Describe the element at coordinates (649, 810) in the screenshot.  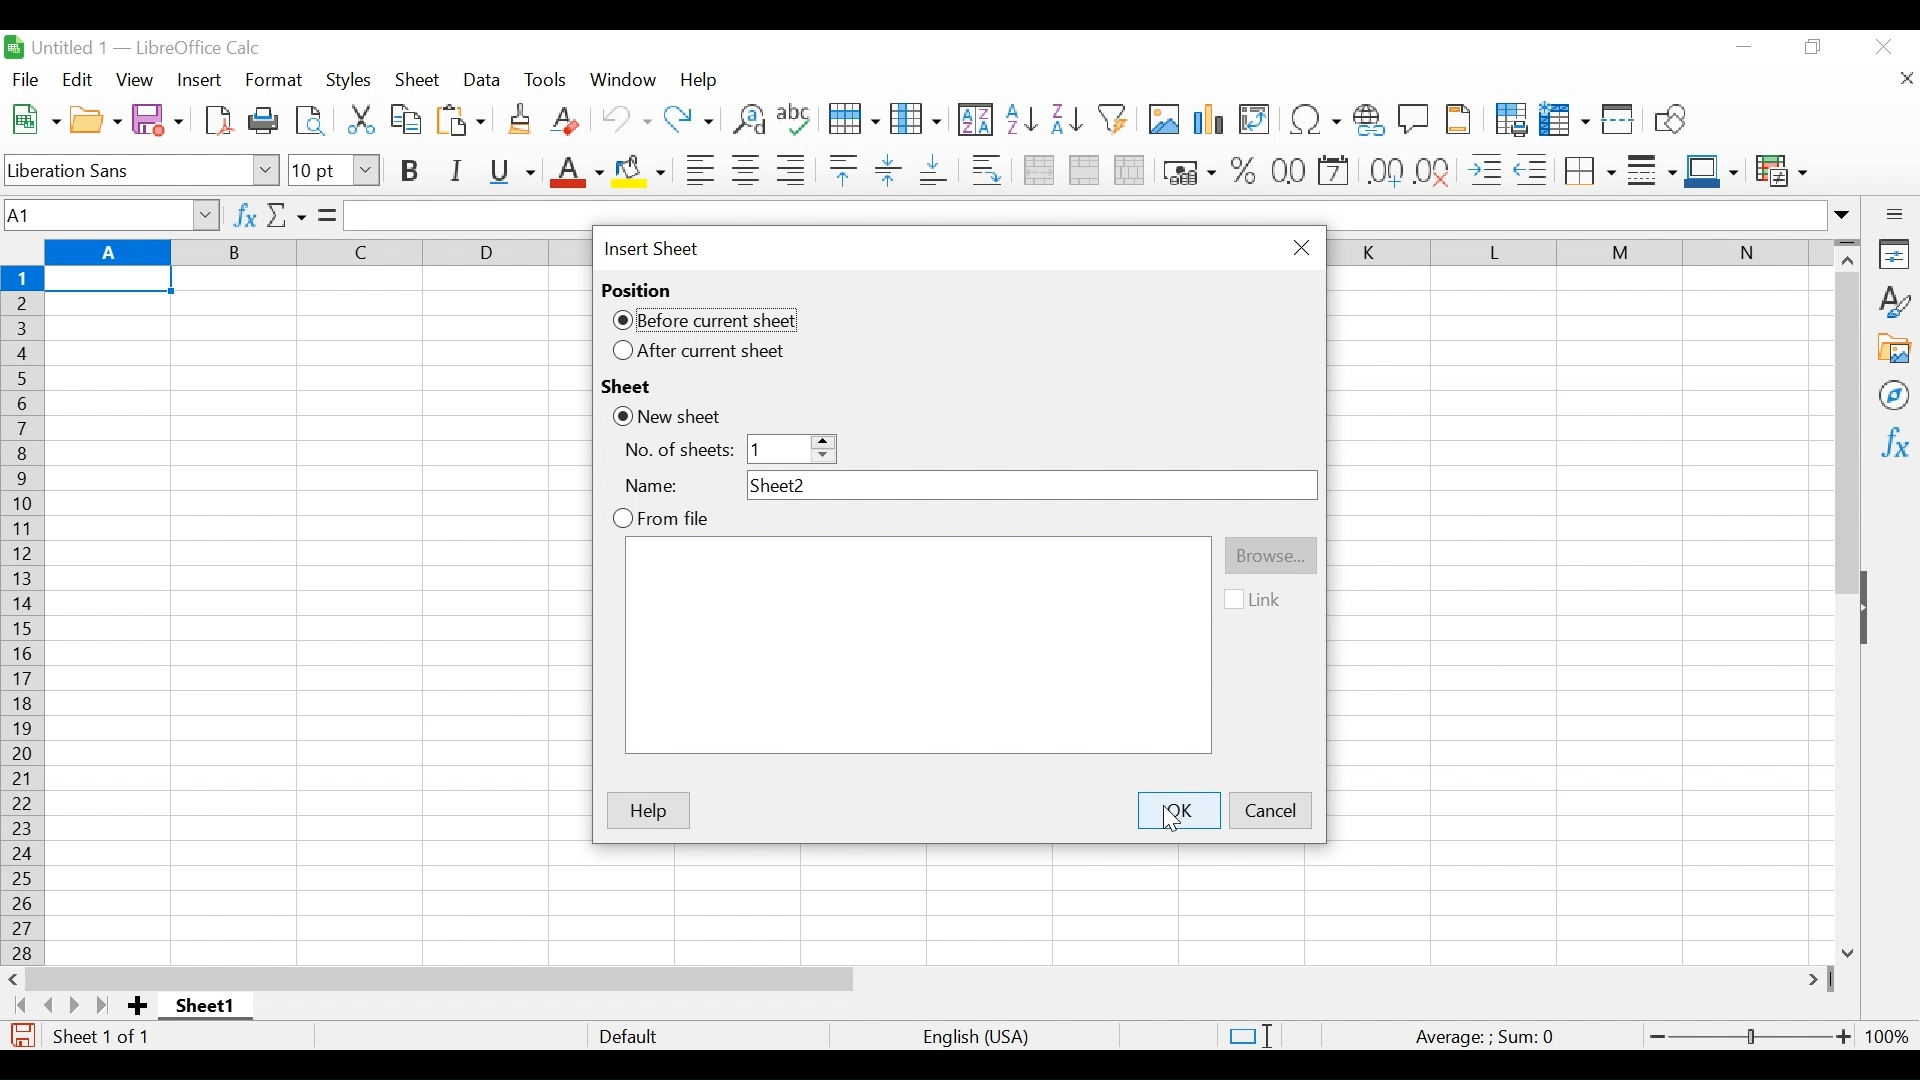
I see `Help` at that location.